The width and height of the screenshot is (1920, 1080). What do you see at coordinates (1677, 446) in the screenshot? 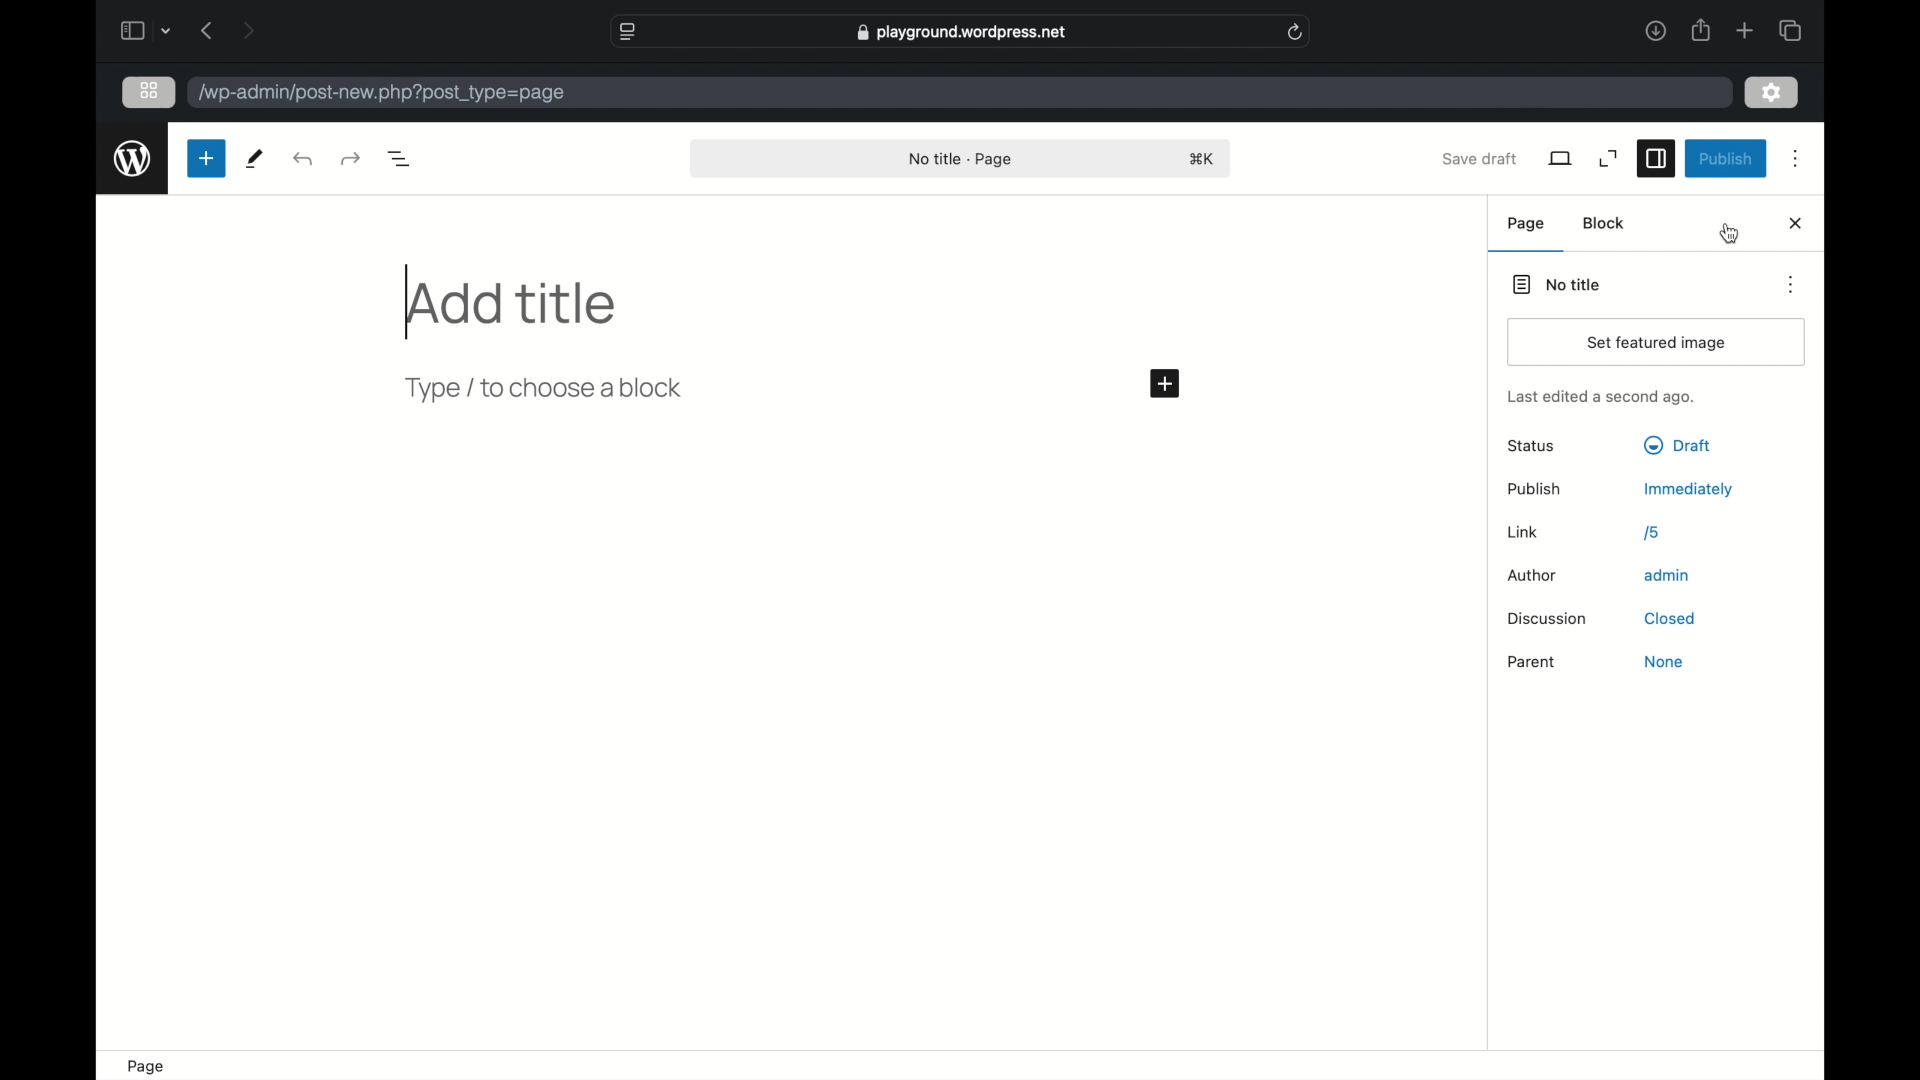
I see `draft` at bounding box center [1677, 446].